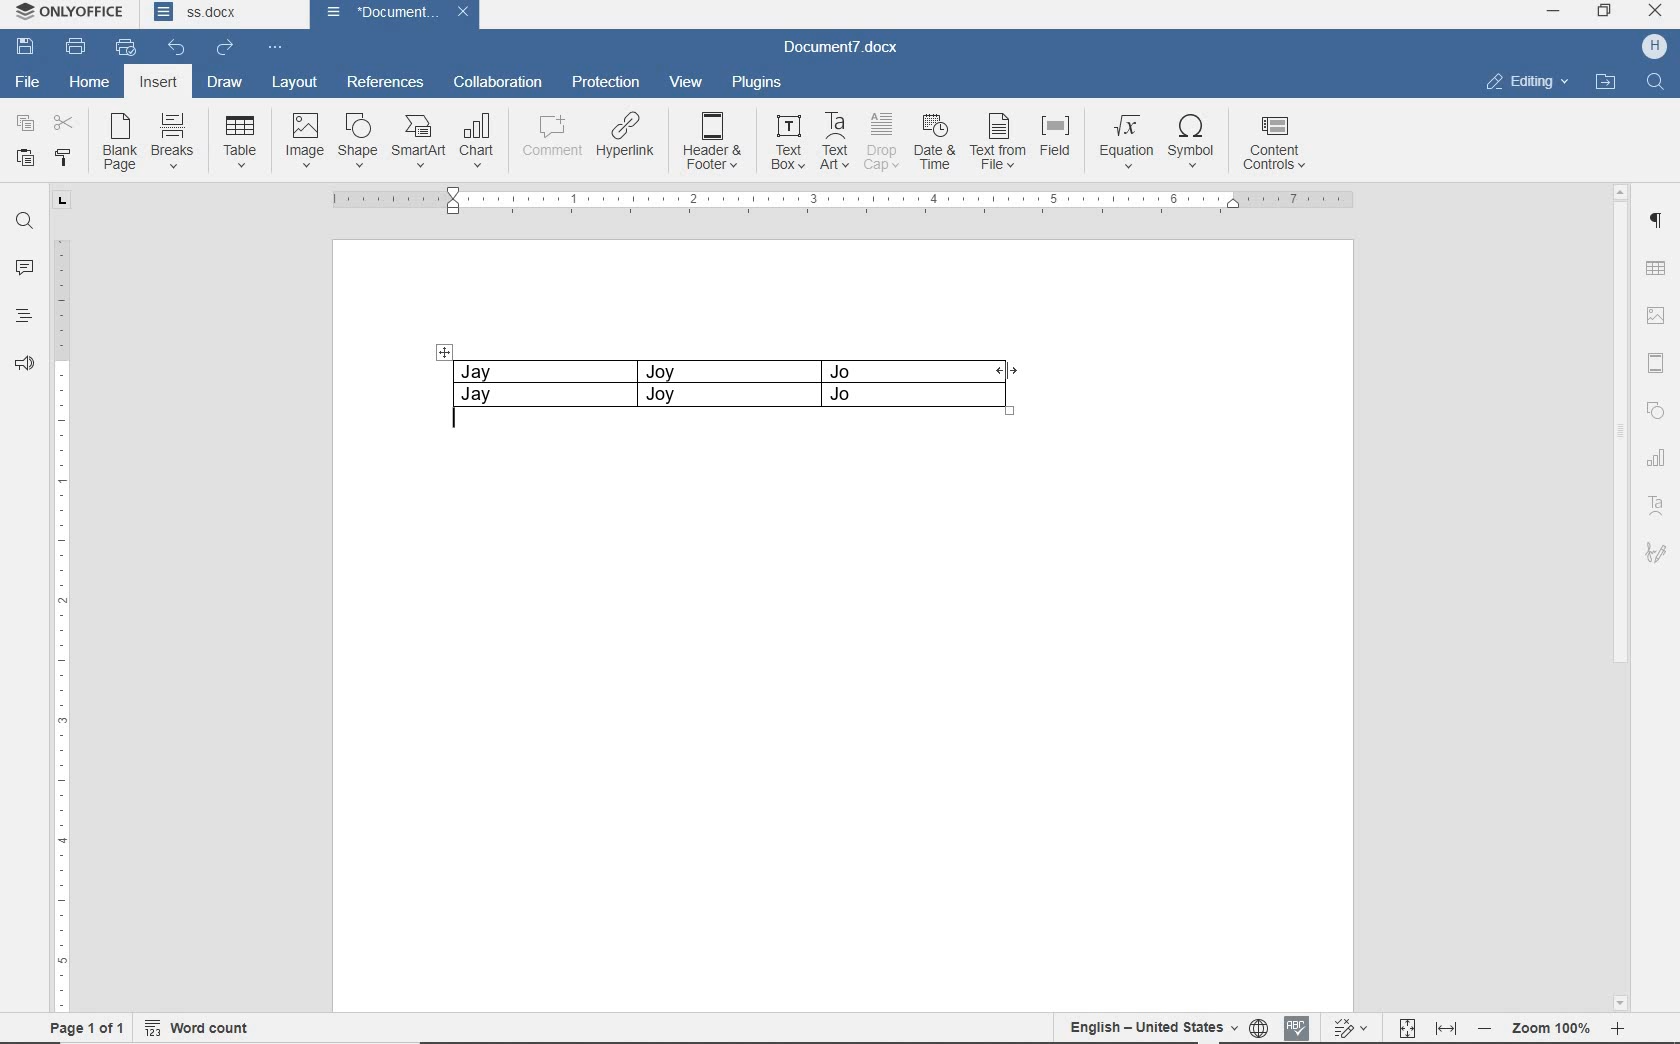 The image size is (1680, 1044). I want to click on RULER, so click(848, 201).